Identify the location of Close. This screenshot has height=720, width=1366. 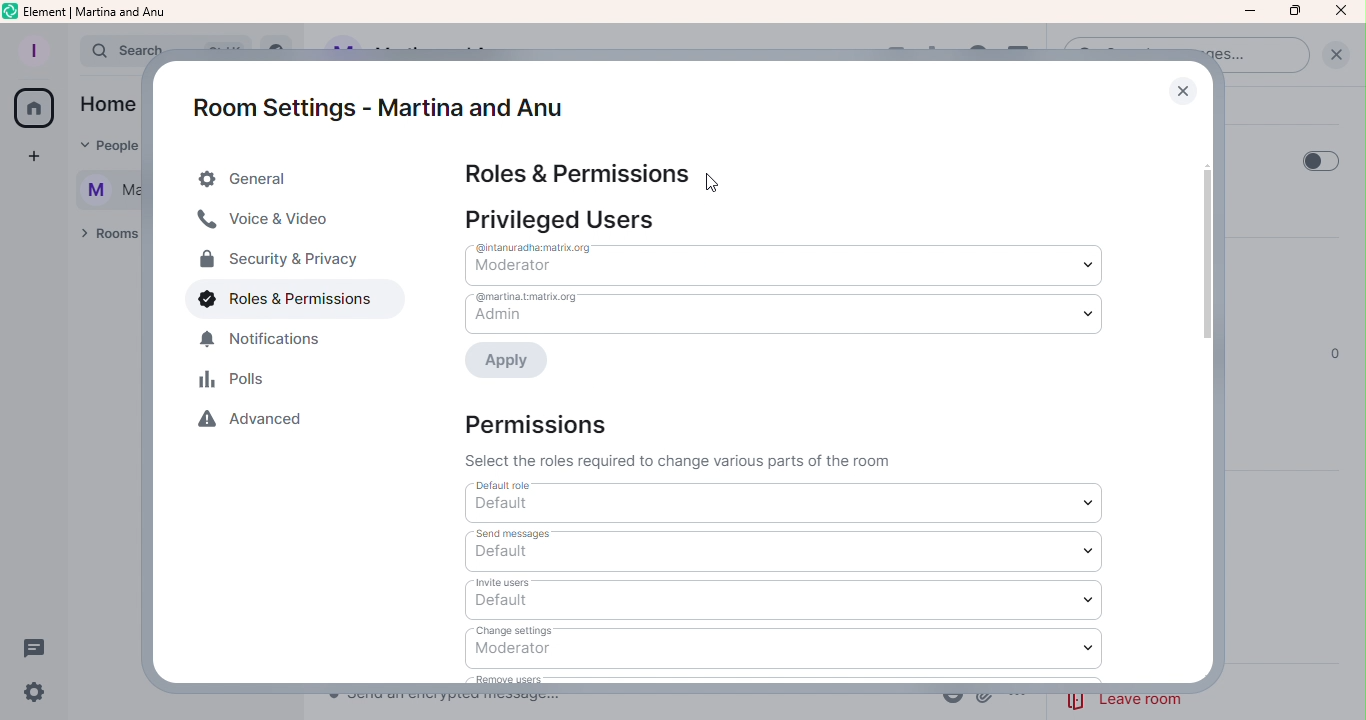
(1182, 90).